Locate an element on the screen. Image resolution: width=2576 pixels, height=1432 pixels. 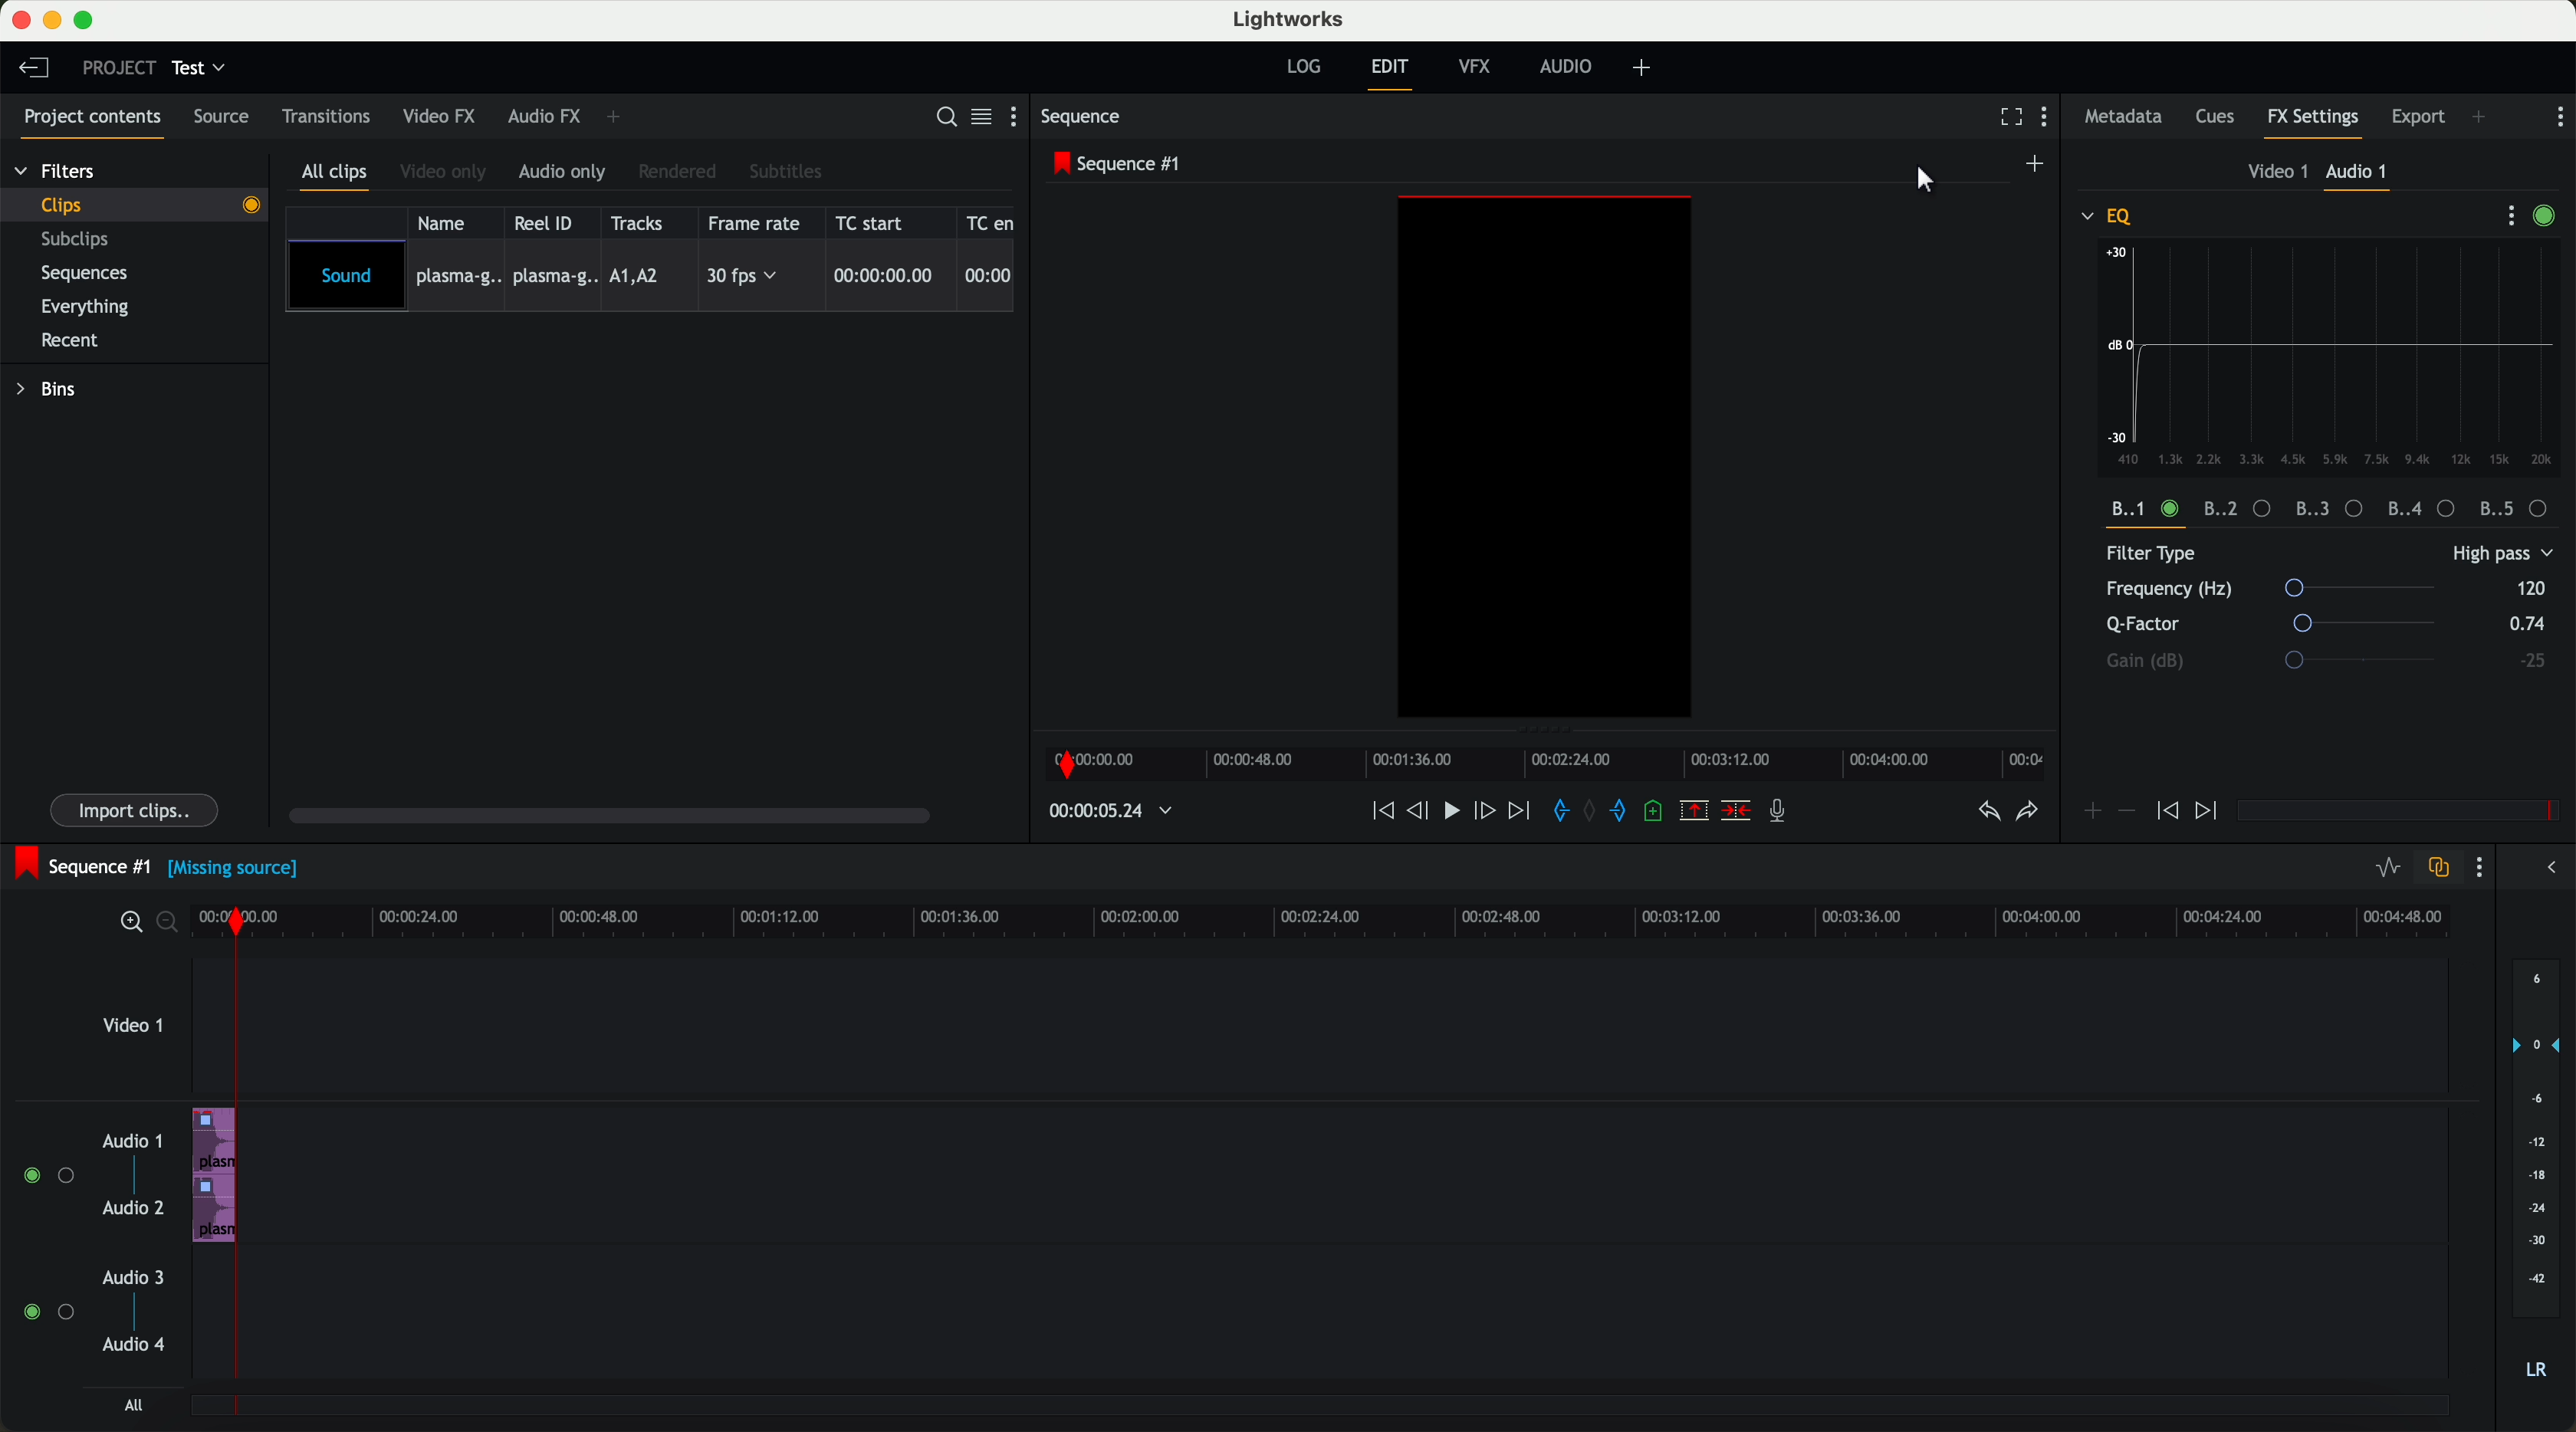
enable is located at coordinates (2550, 217).